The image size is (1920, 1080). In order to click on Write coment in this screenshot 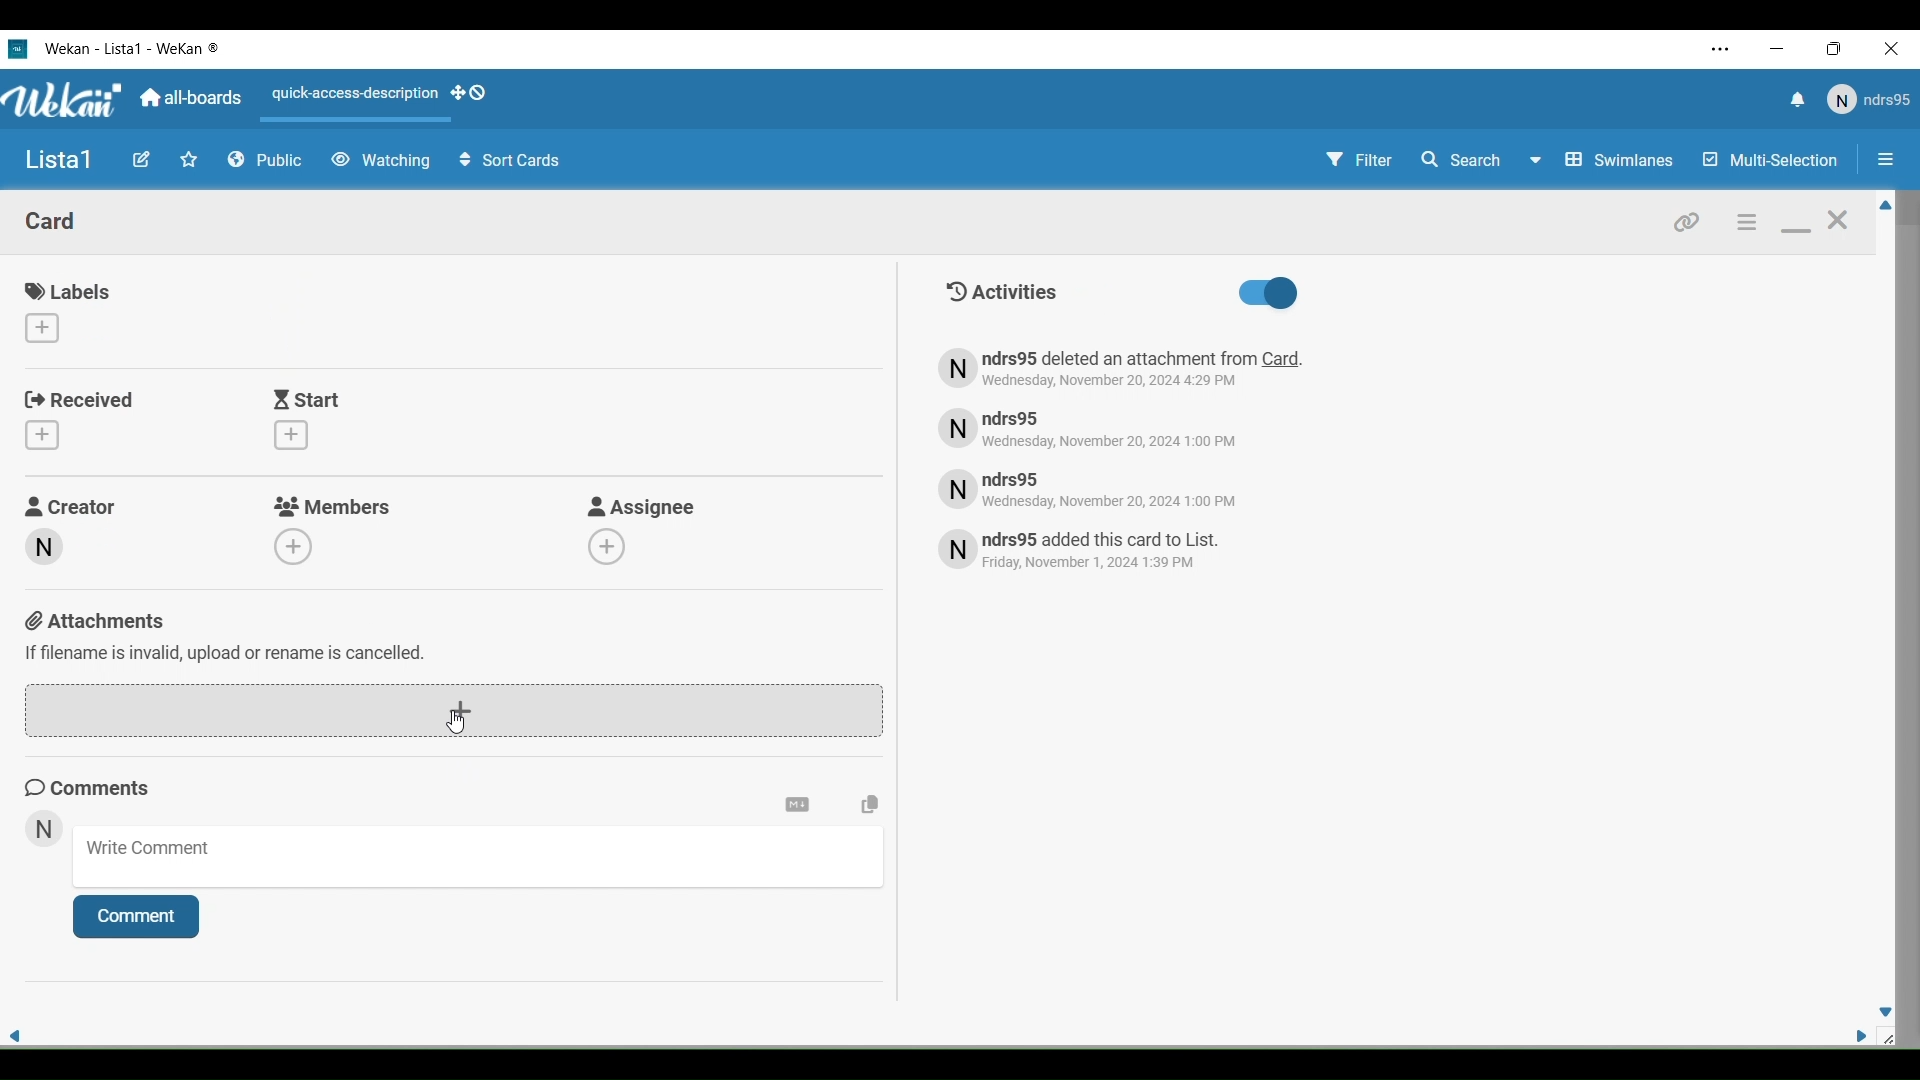, I will do `click(486, 861)`.